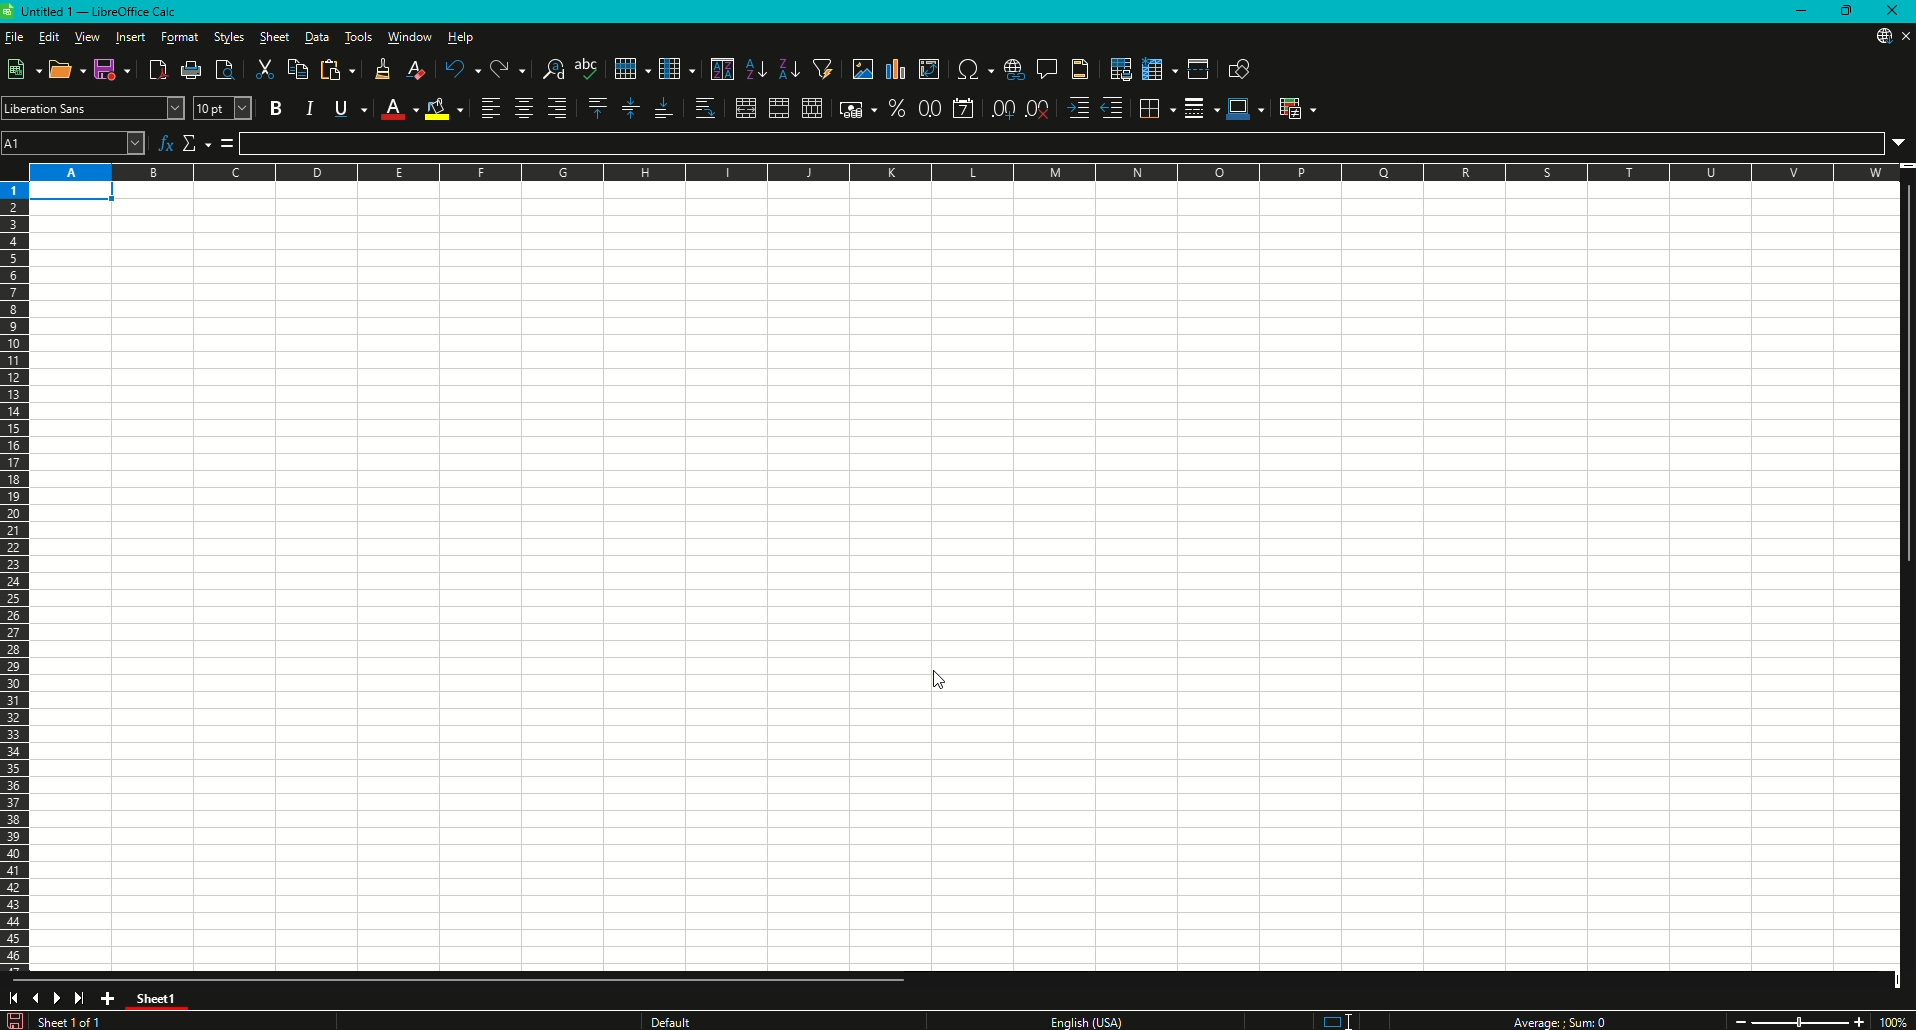  I want to click on Export Directly as PDF, so click(158, 69).